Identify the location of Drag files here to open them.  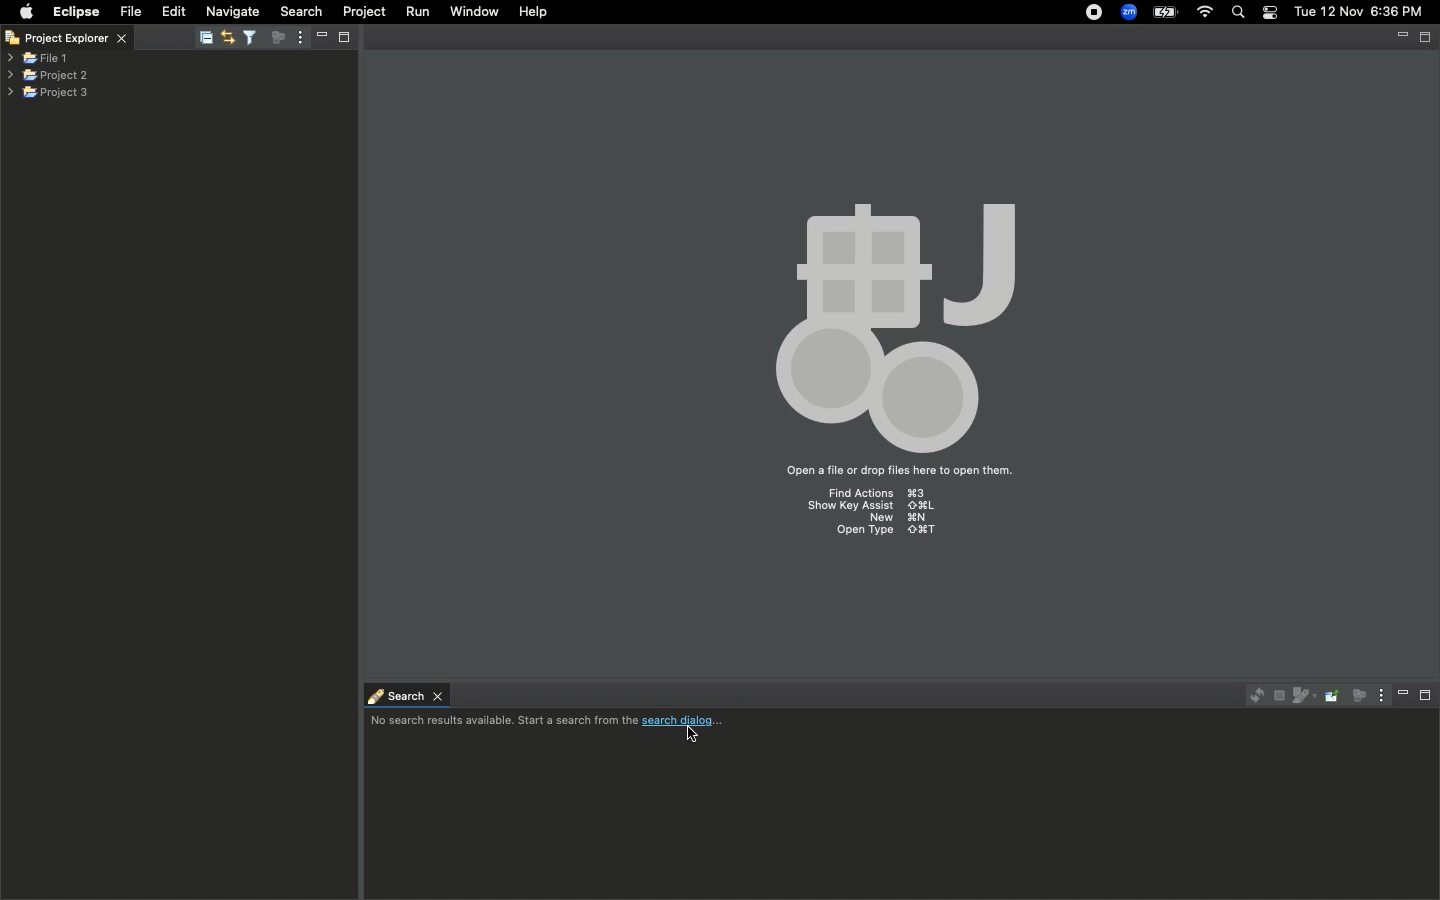
(897, 471).